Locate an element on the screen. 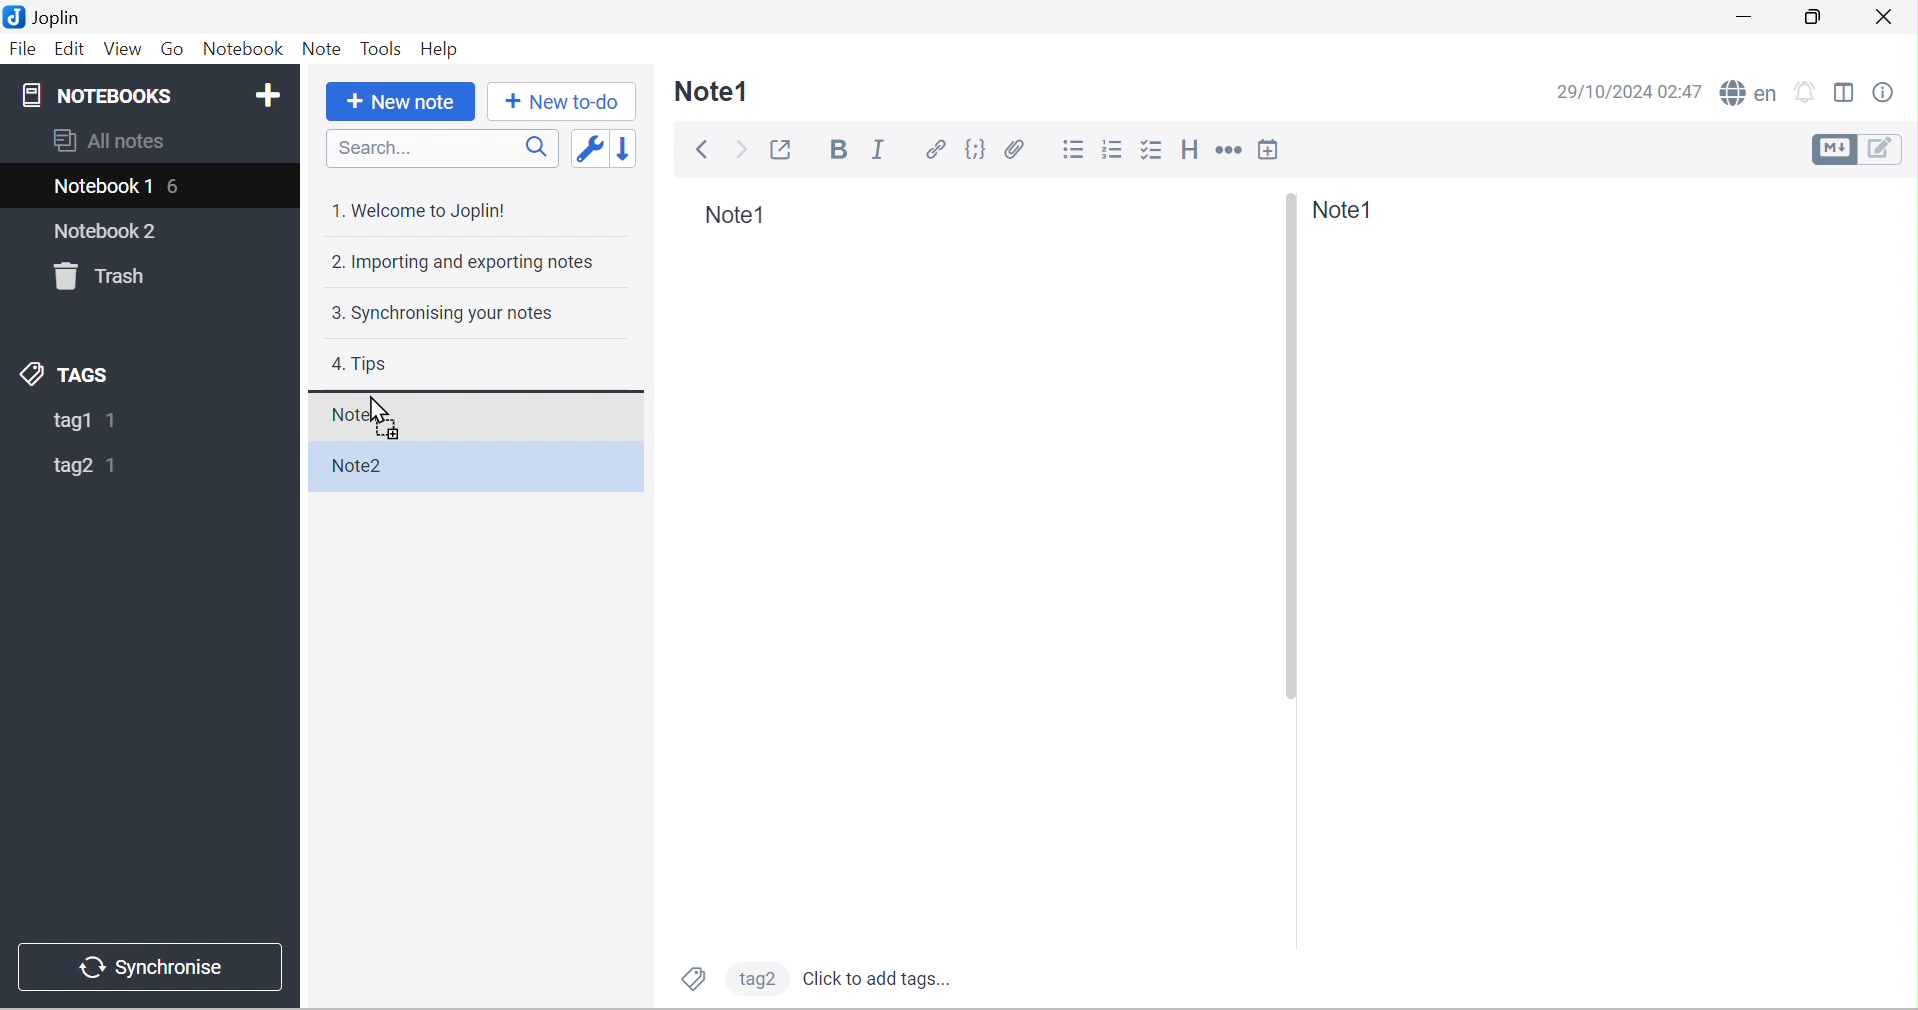  Close is located at coordinates (1889, 18).